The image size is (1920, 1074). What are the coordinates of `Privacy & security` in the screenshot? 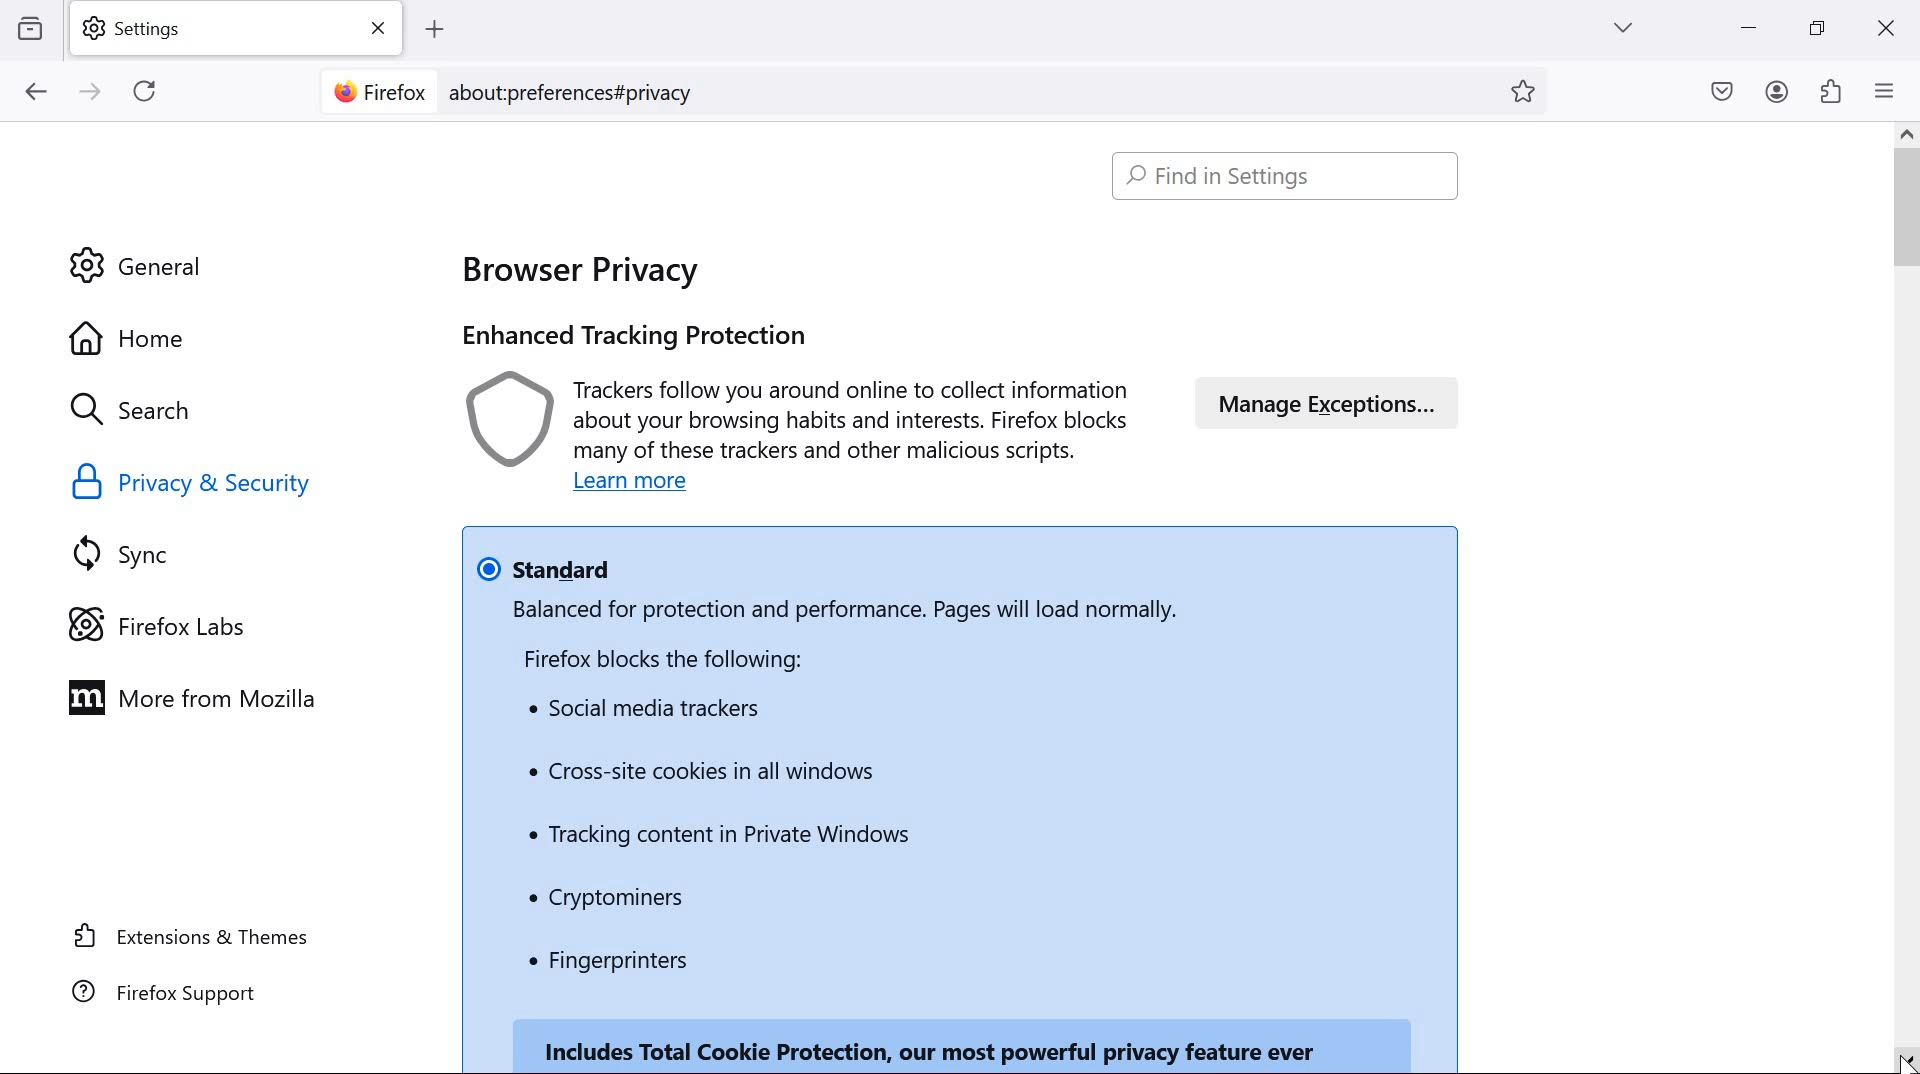 It's located at (197, 483).